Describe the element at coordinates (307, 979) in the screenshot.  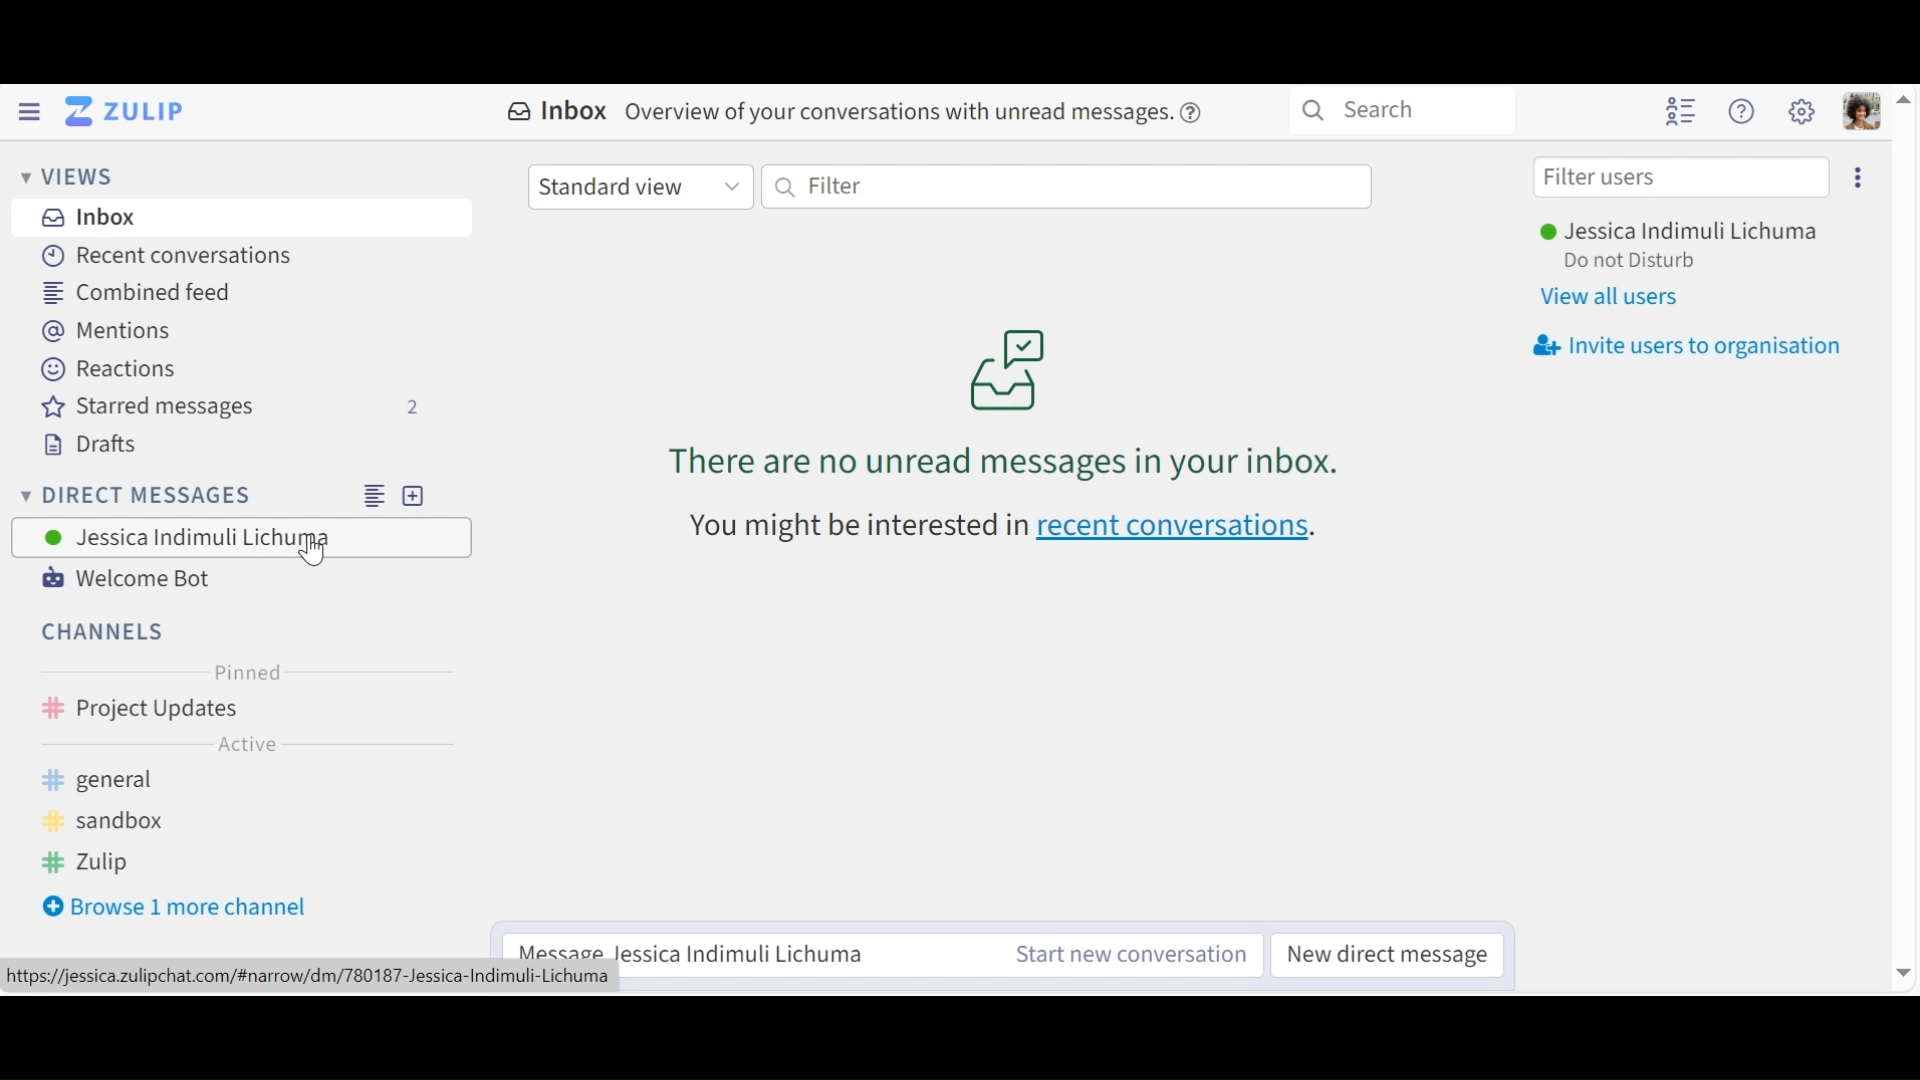
I see `url` at that location.